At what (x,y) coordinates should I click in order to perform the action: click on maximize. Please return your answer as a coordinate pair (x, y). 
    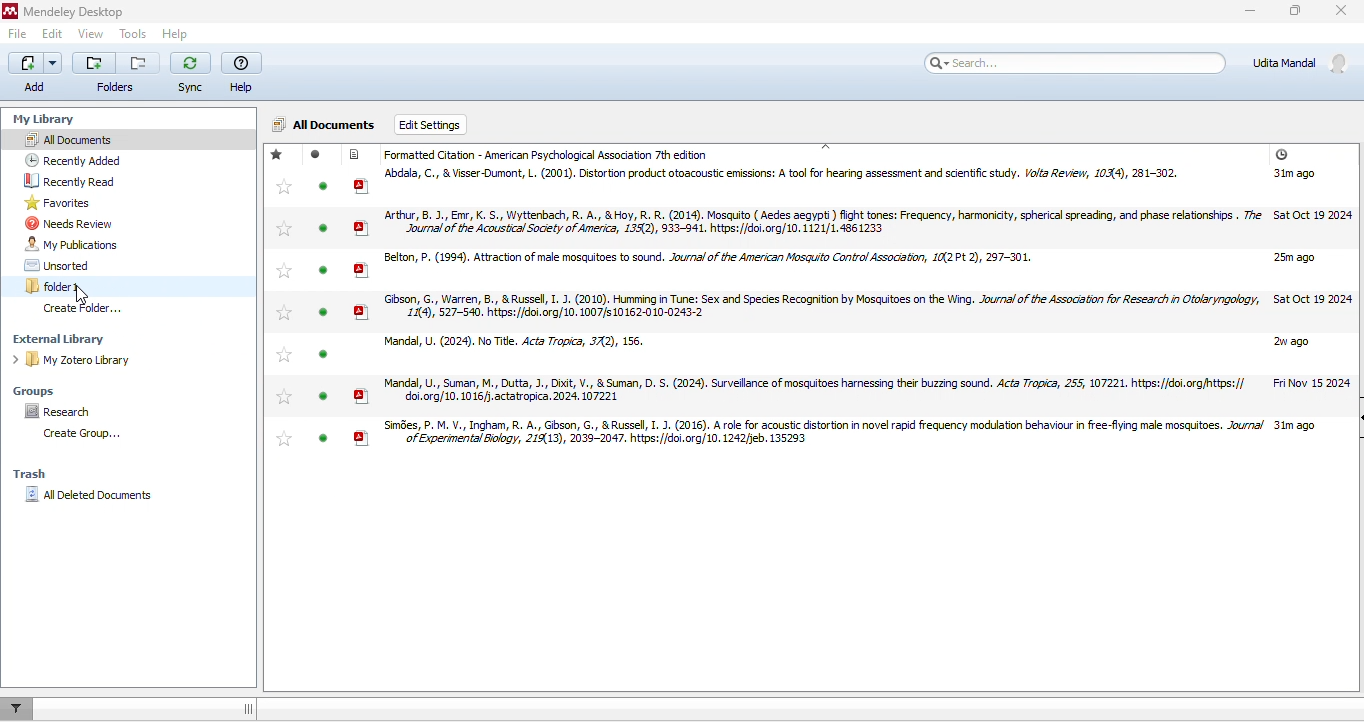
    Looking at the image, I should click on (1295, 15).